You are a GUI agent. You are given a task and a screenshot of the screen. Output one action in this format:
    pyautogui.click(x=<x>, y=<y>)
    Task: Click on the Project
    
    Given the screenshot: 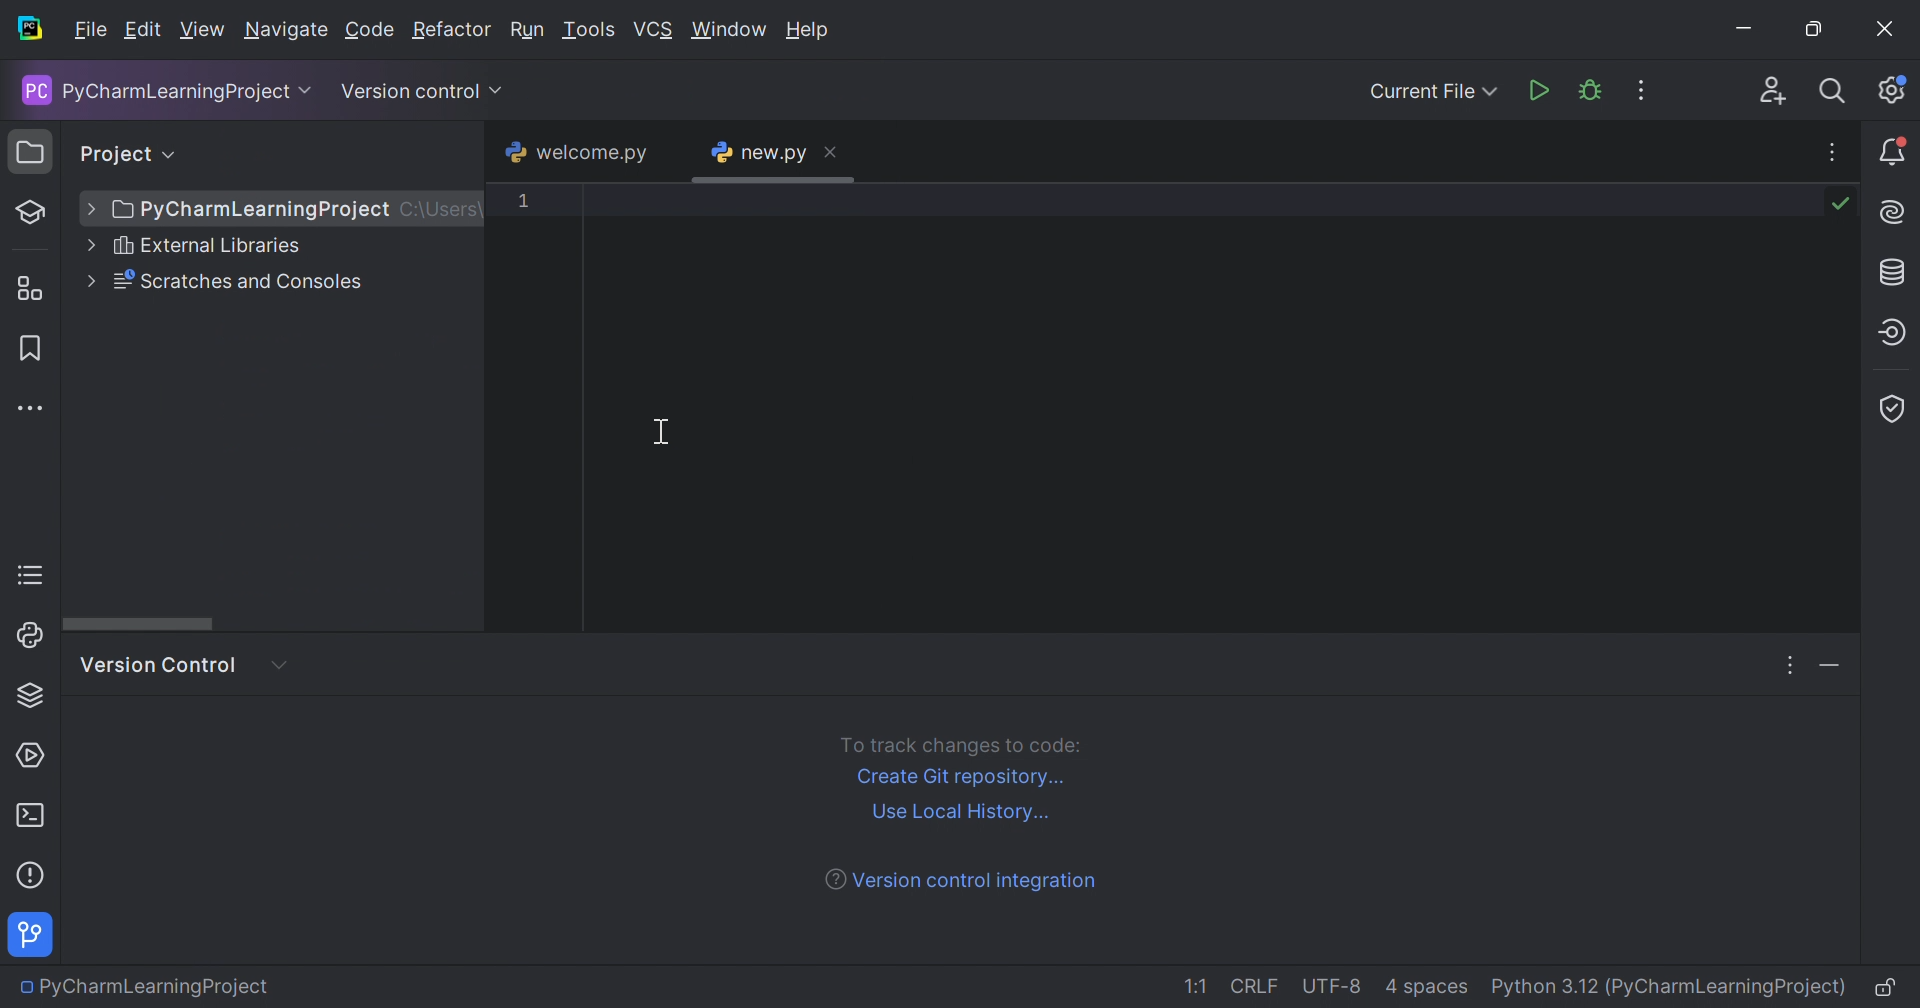 What is the action you would take?
    pyautogui.click(x=33, y=150)
    